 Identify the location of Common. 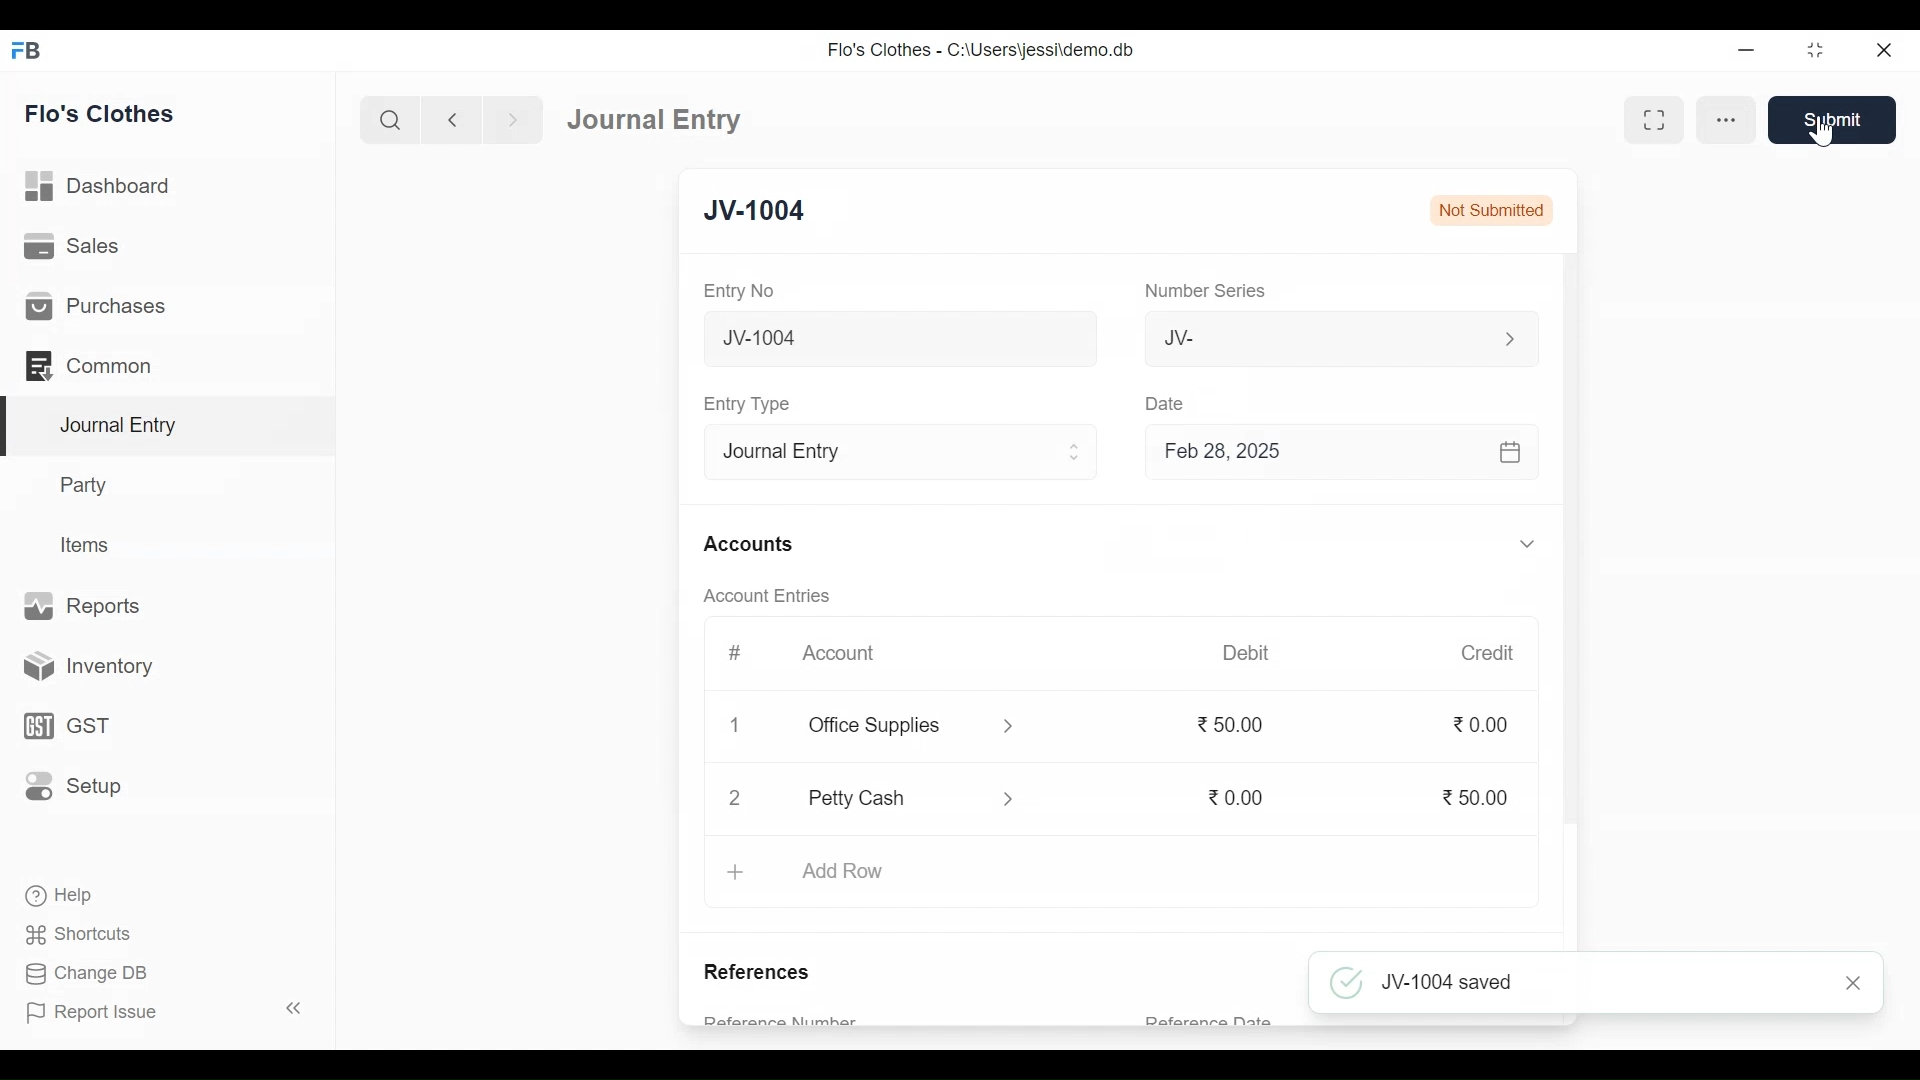
(92, 365).